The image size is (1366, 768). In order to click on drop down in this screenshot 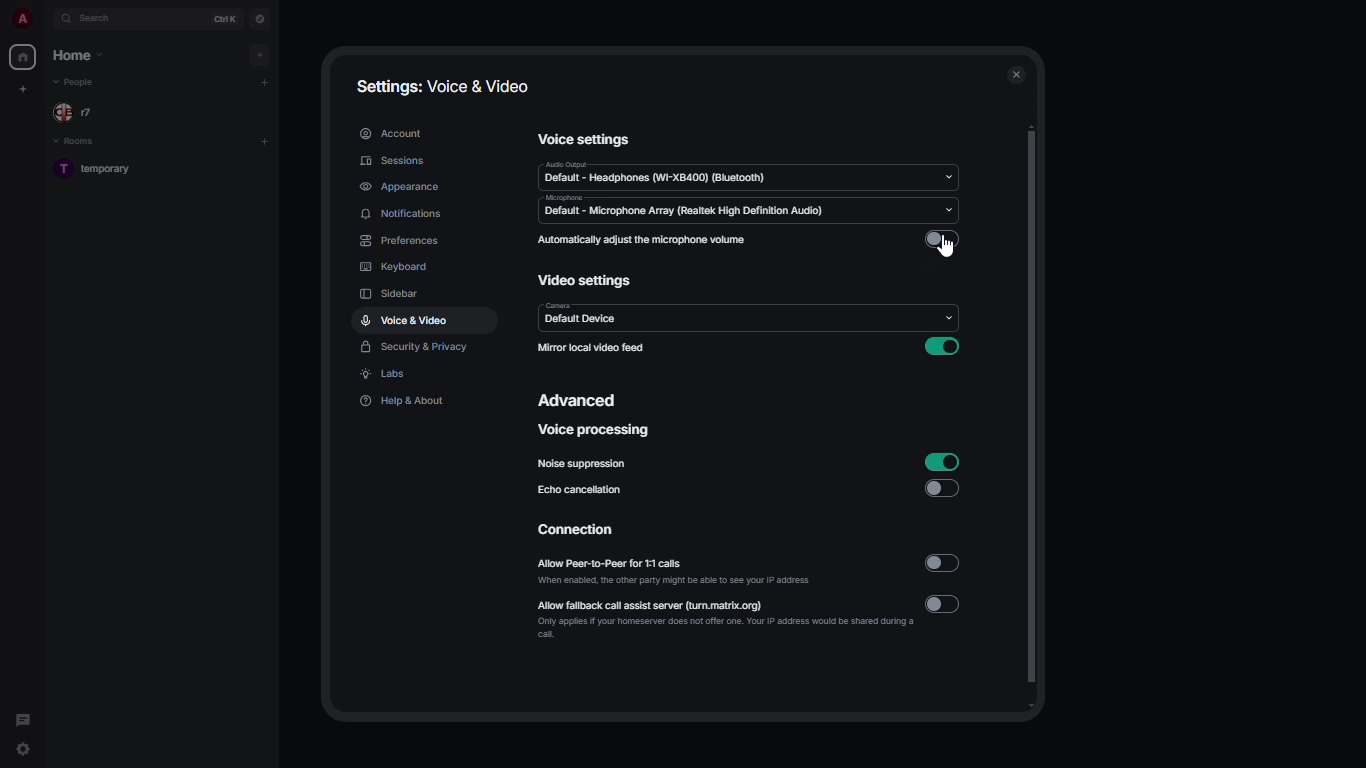, I will do `click(950, 210)`.